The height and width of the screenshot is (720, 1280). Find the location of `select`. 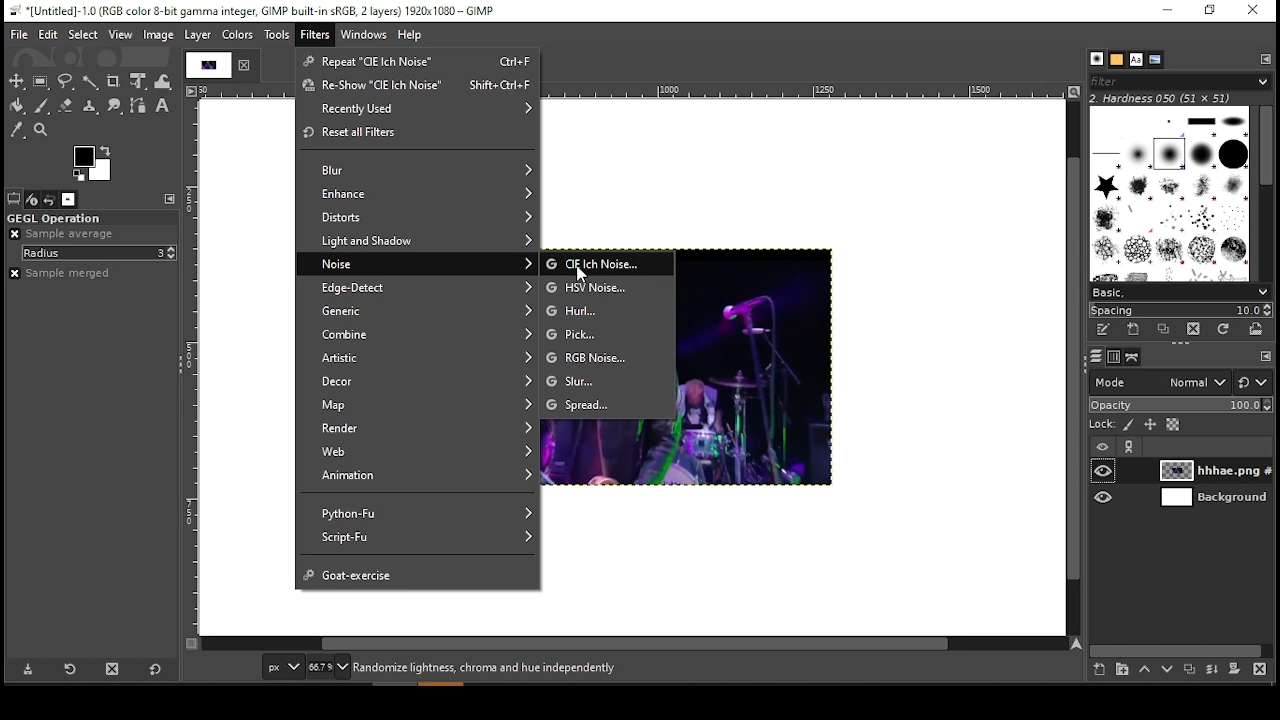

select is located at coordinates (83, 34).